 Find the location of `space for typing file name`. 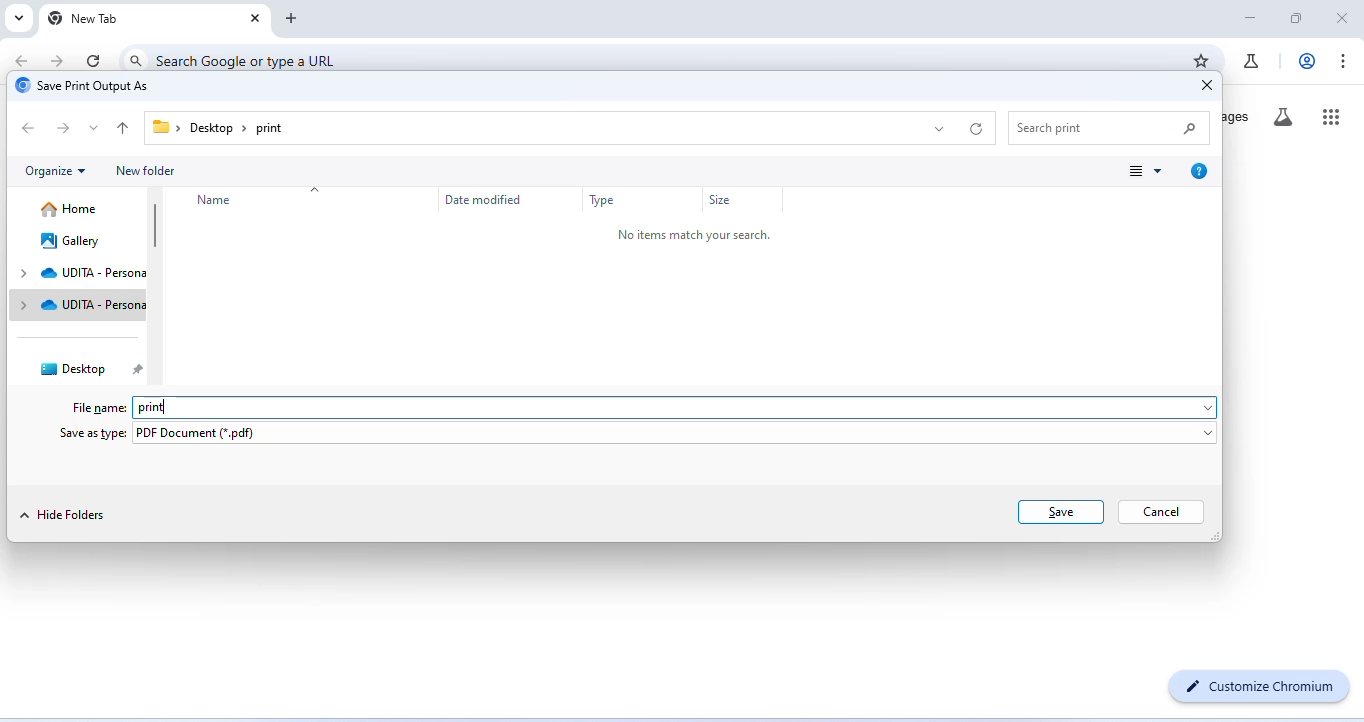

space for typing file name is located at coordinates (693, 407).